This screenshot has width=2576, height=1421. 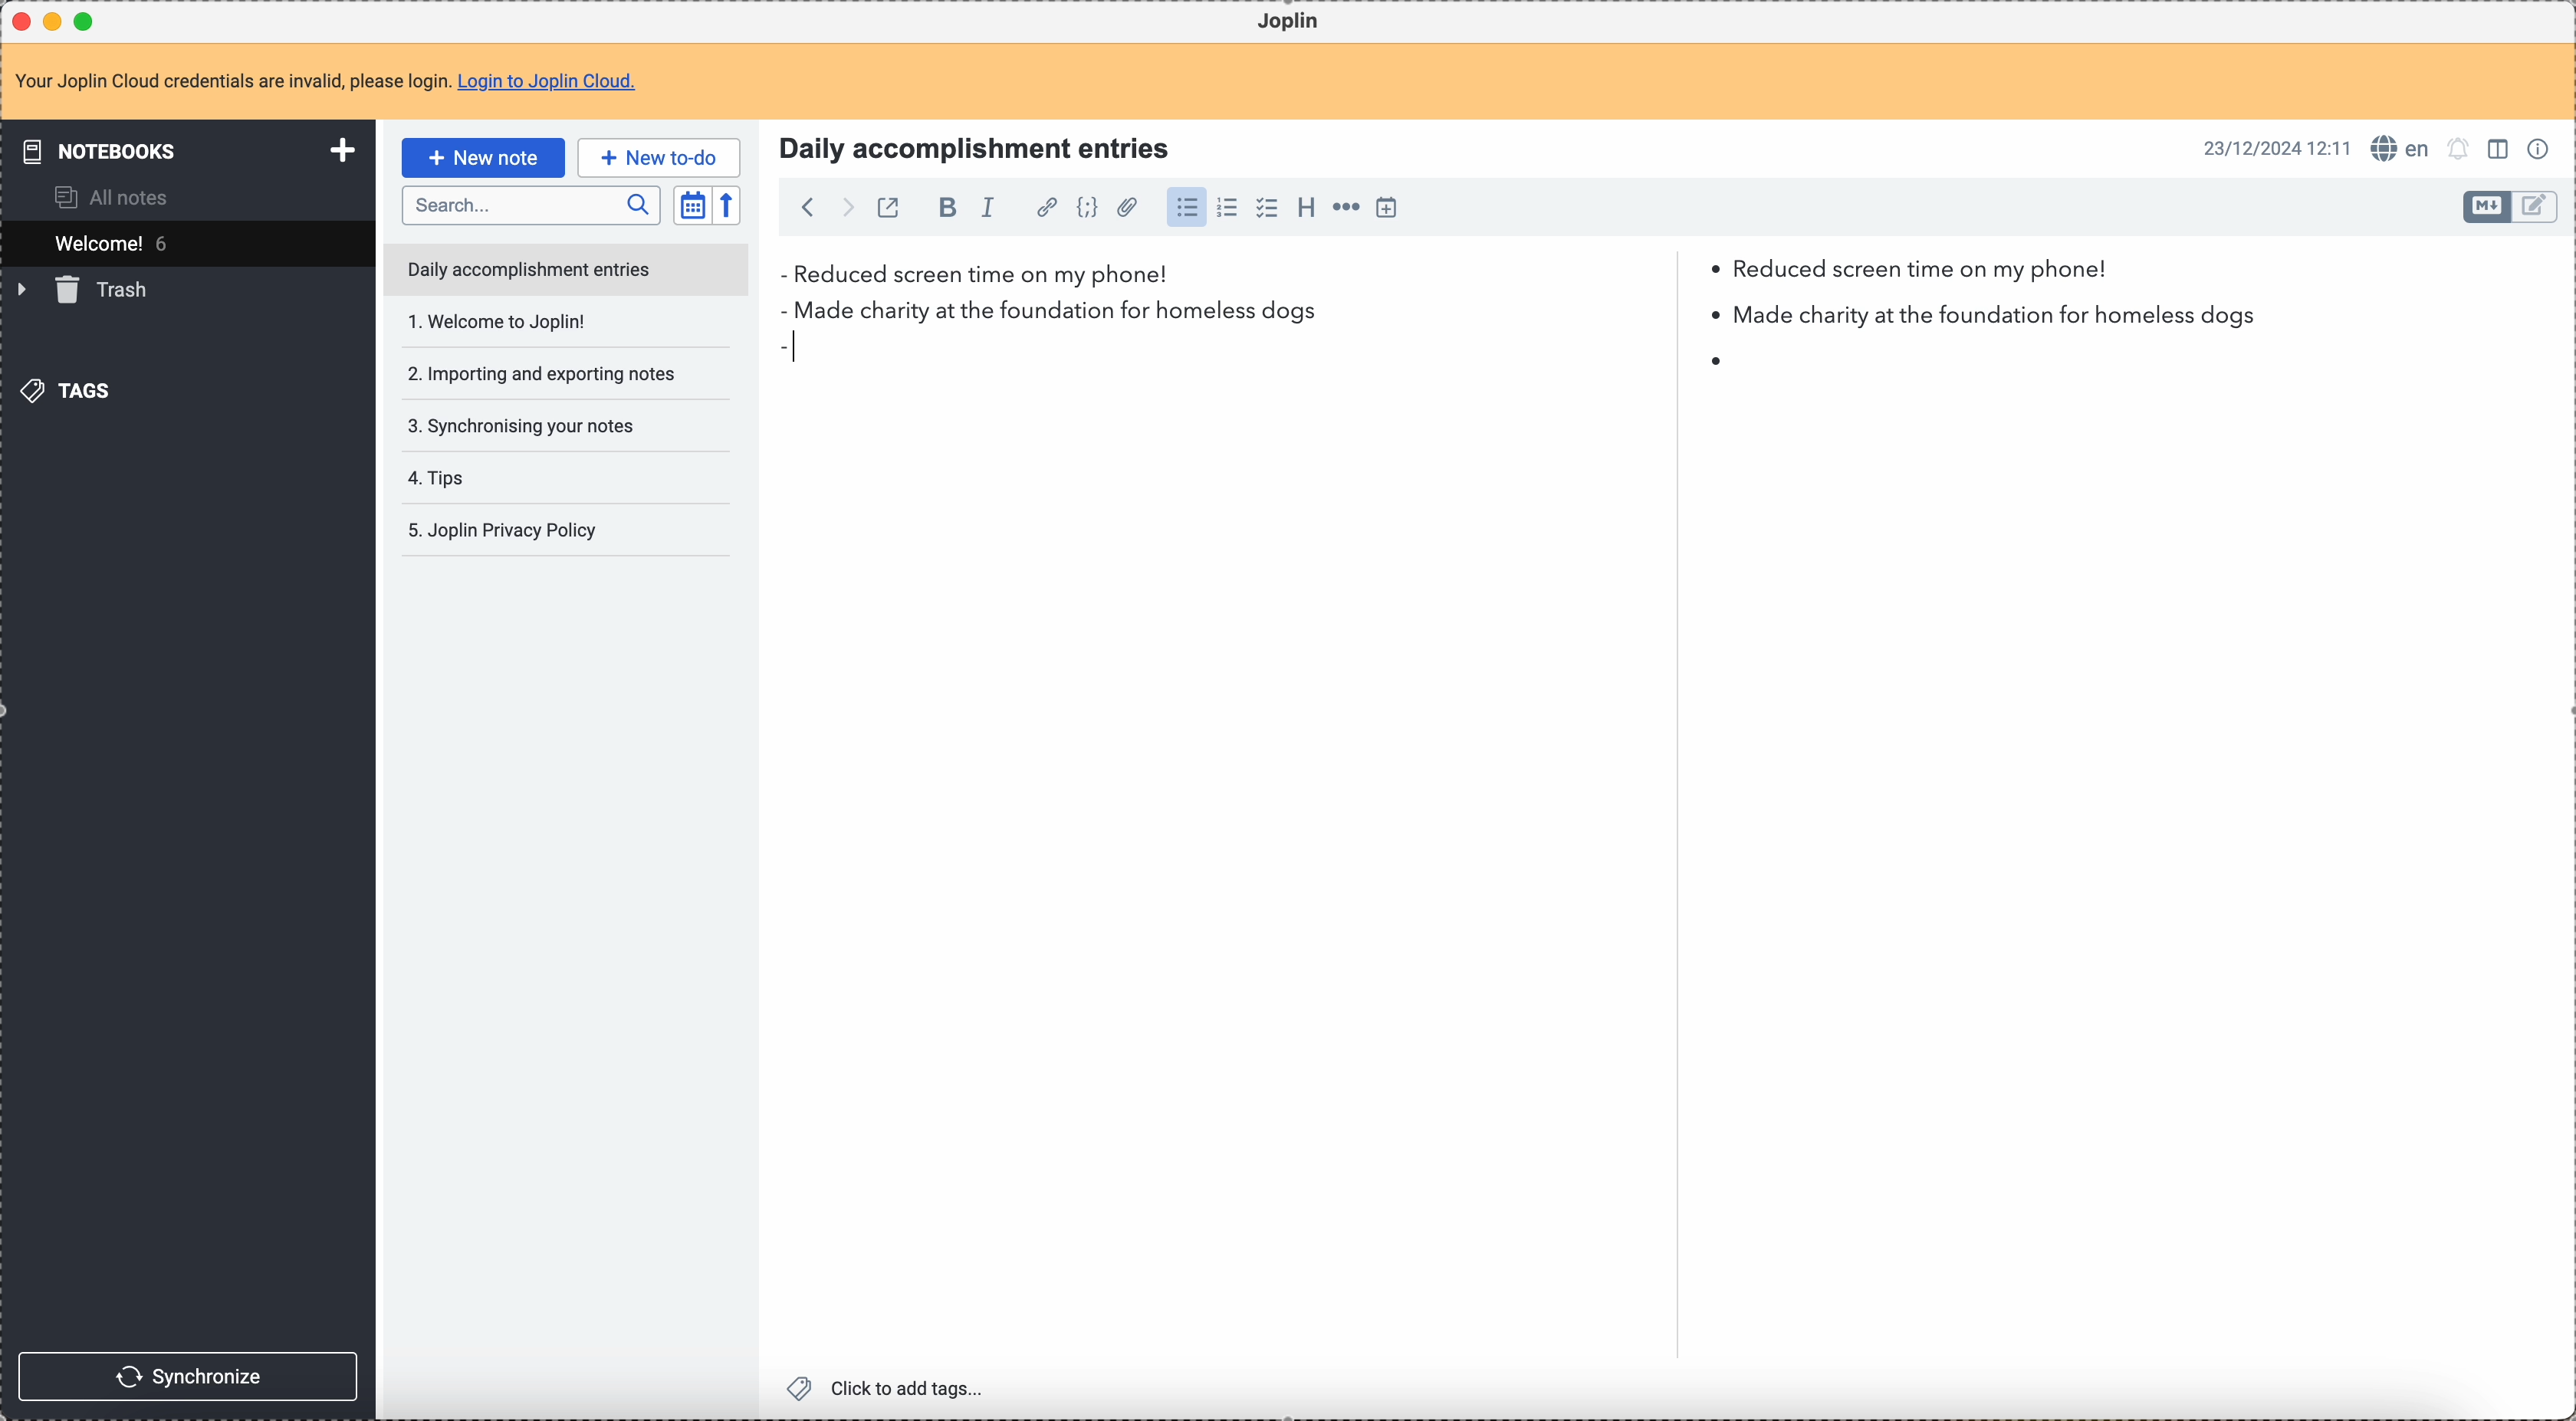 What do you see at coordinates (1536, 315) in the screenshot?
I see `made charity at the foundation for homeless dog` at bounding box center [1536, 315].